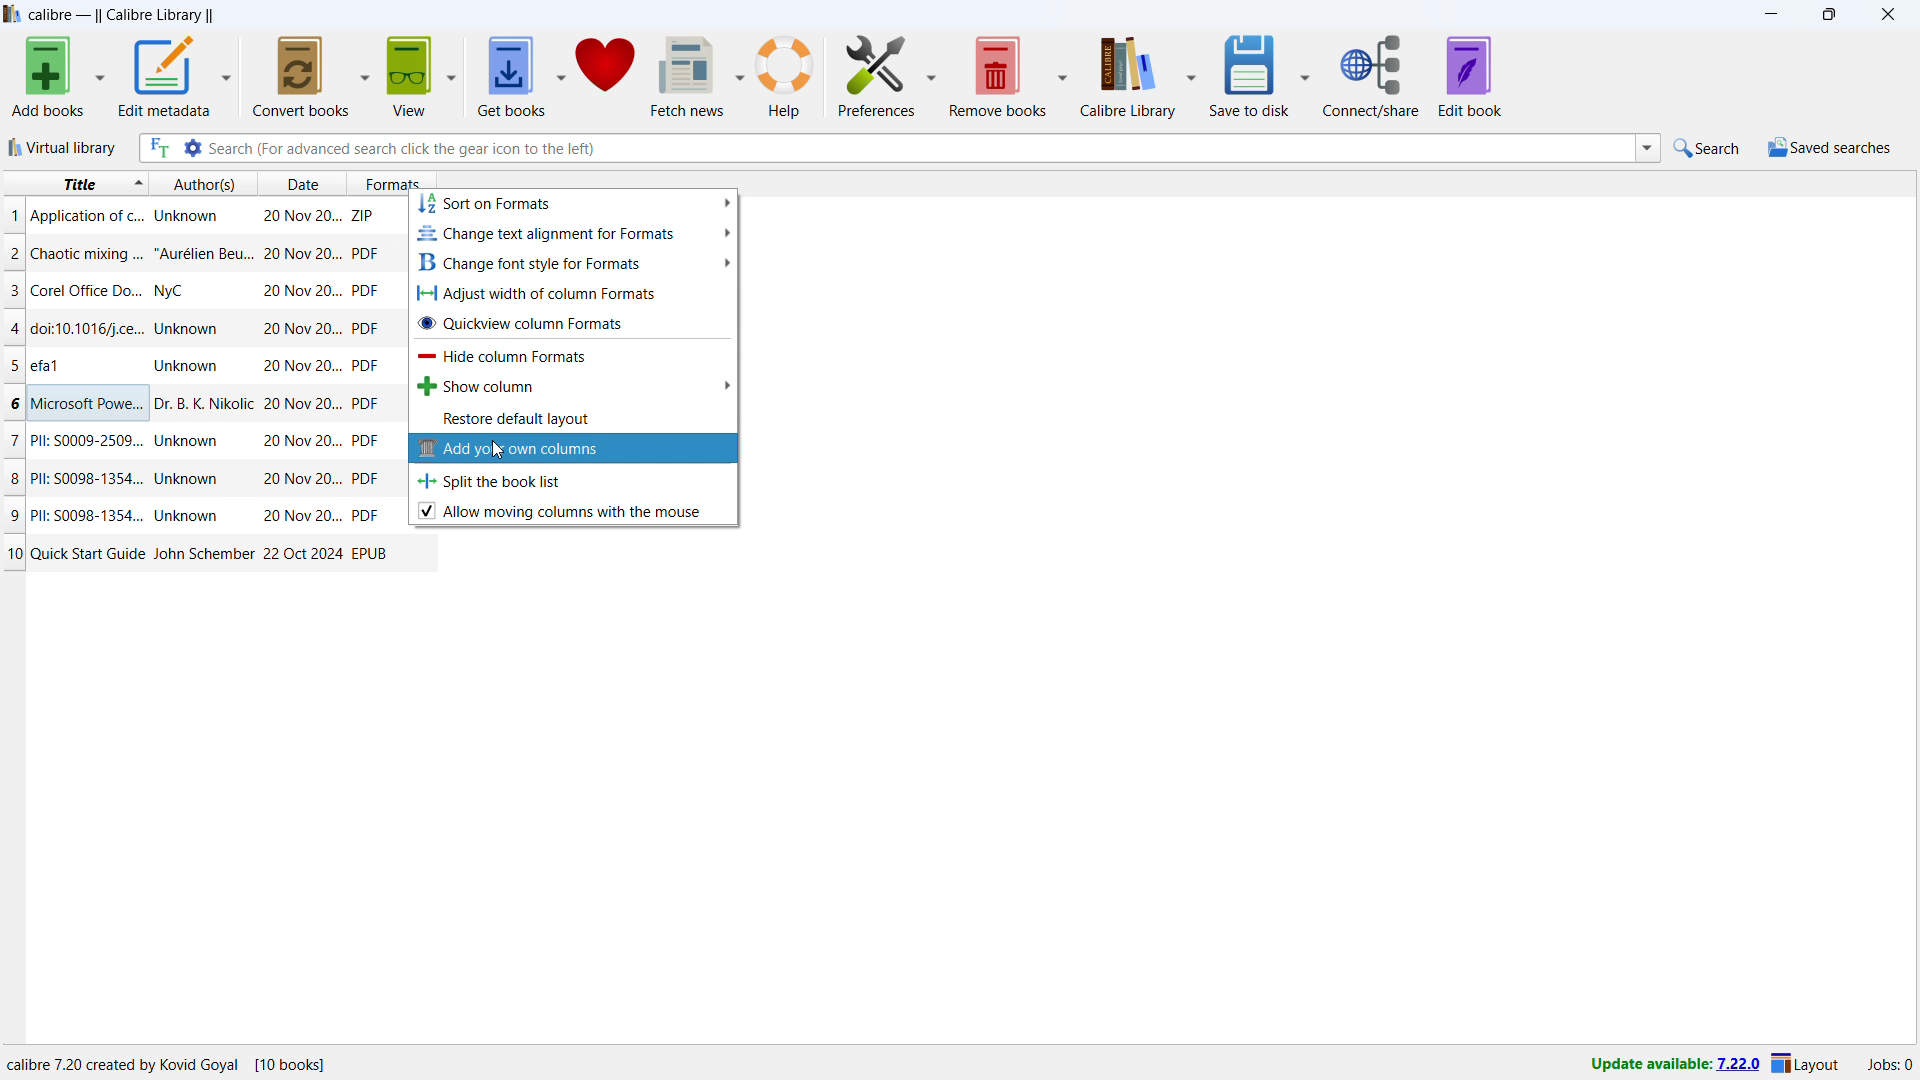  What do you see at coordinates (921, 147) in the screenshot?
I see `enter search string` at bounding box center [921, 147].